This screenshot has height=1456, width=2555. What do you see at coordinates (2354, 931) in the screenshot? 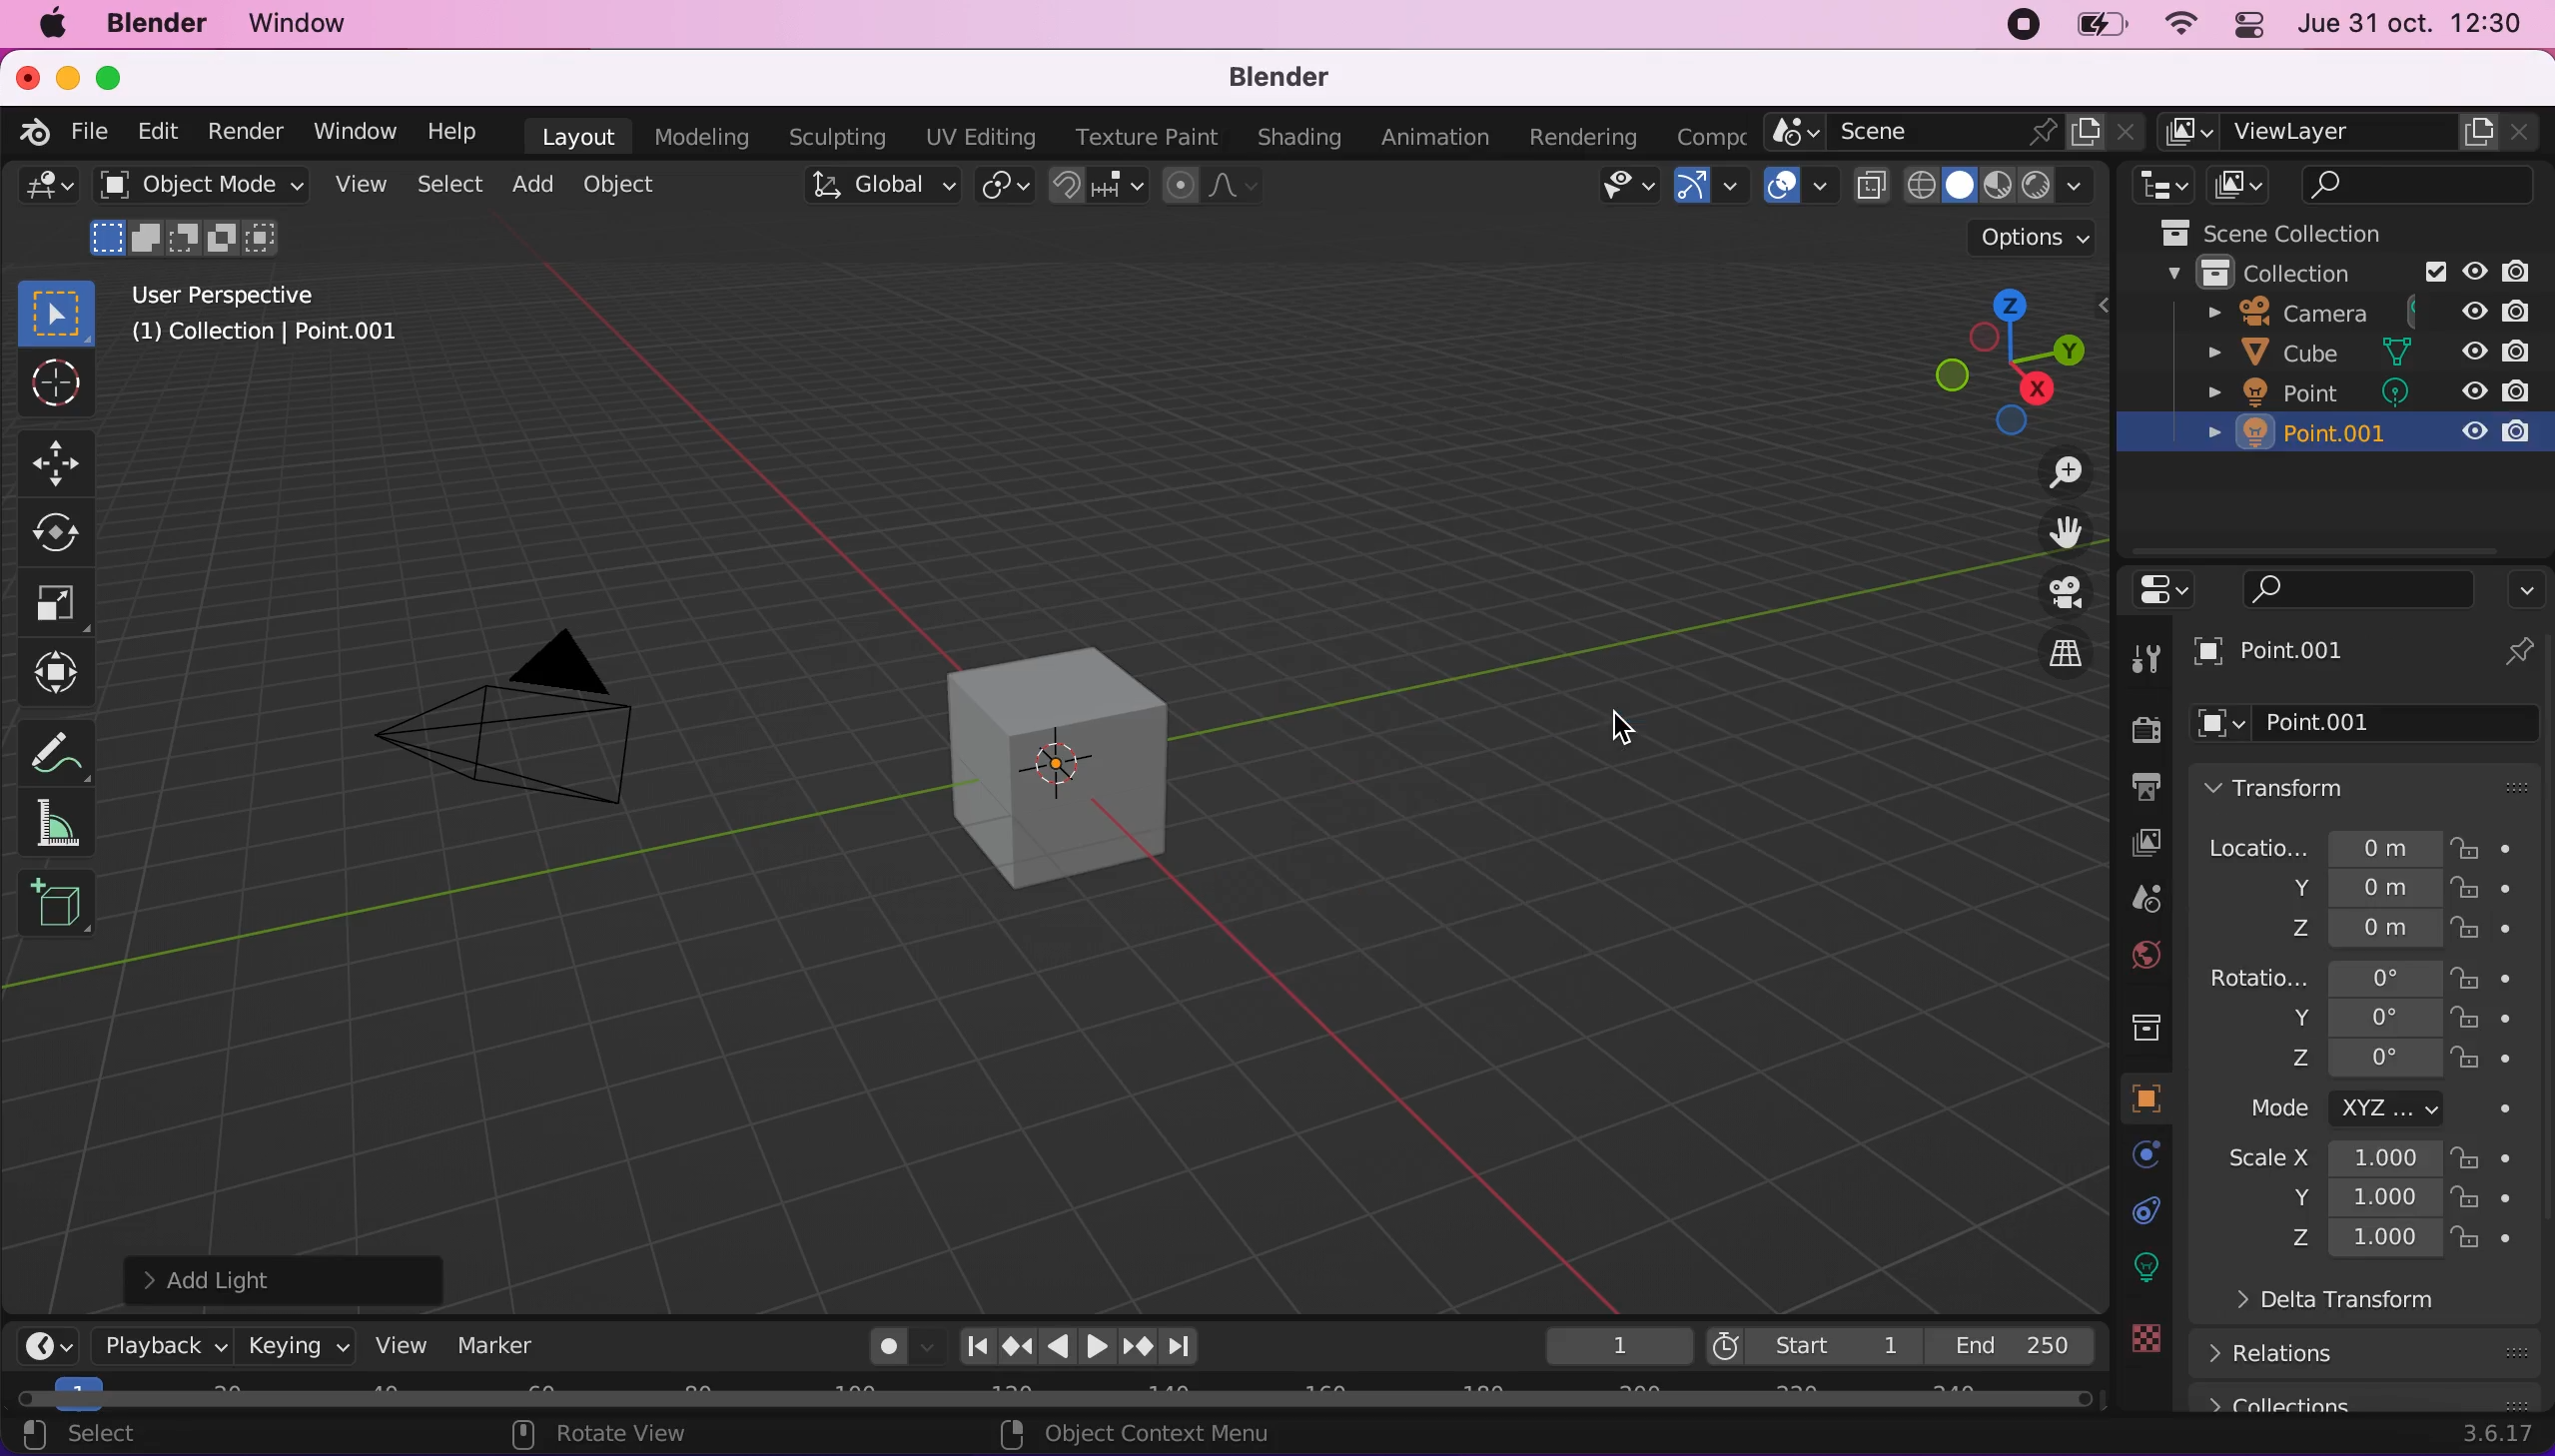
I see `z 0m` at bounding box center [2354, 931].